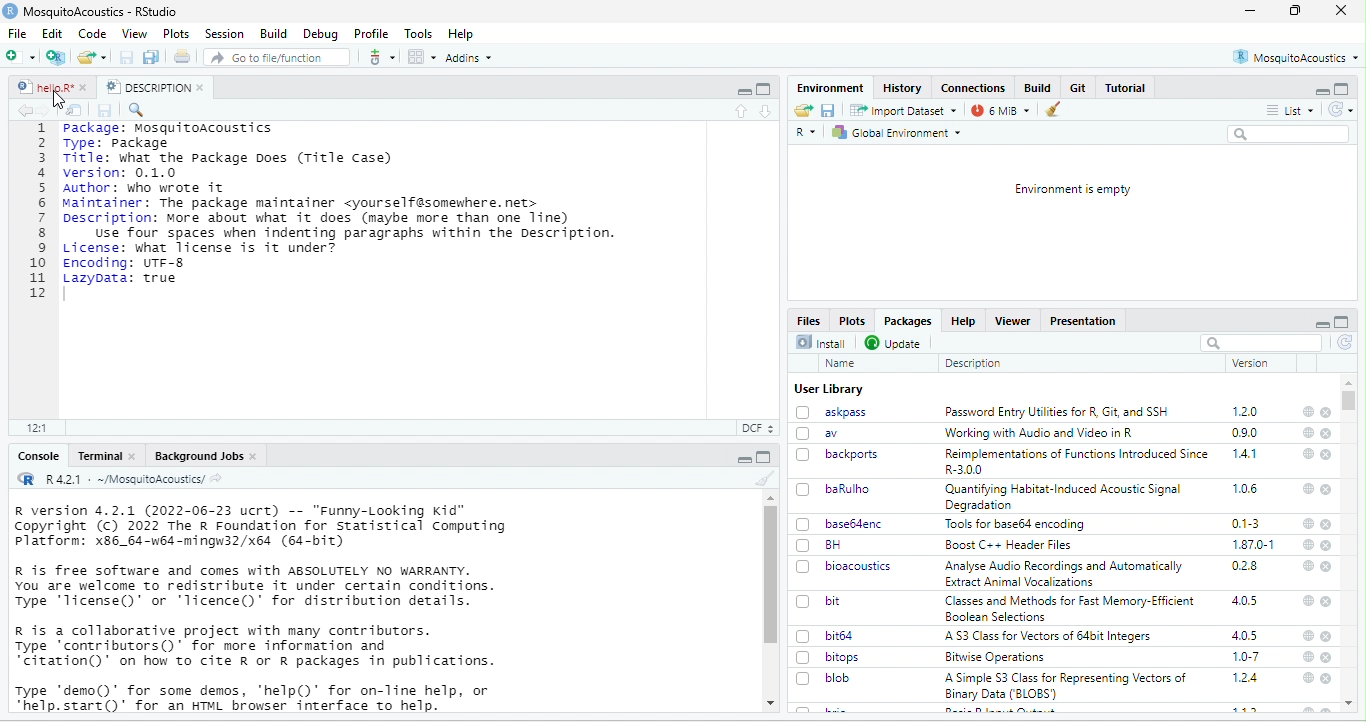 Image resolution: width=1366 pixels, height=722 pixels. What do you see at coordinates (1326, 601) in the screenshot?
I see `close` at bounding box center [1326, 601].